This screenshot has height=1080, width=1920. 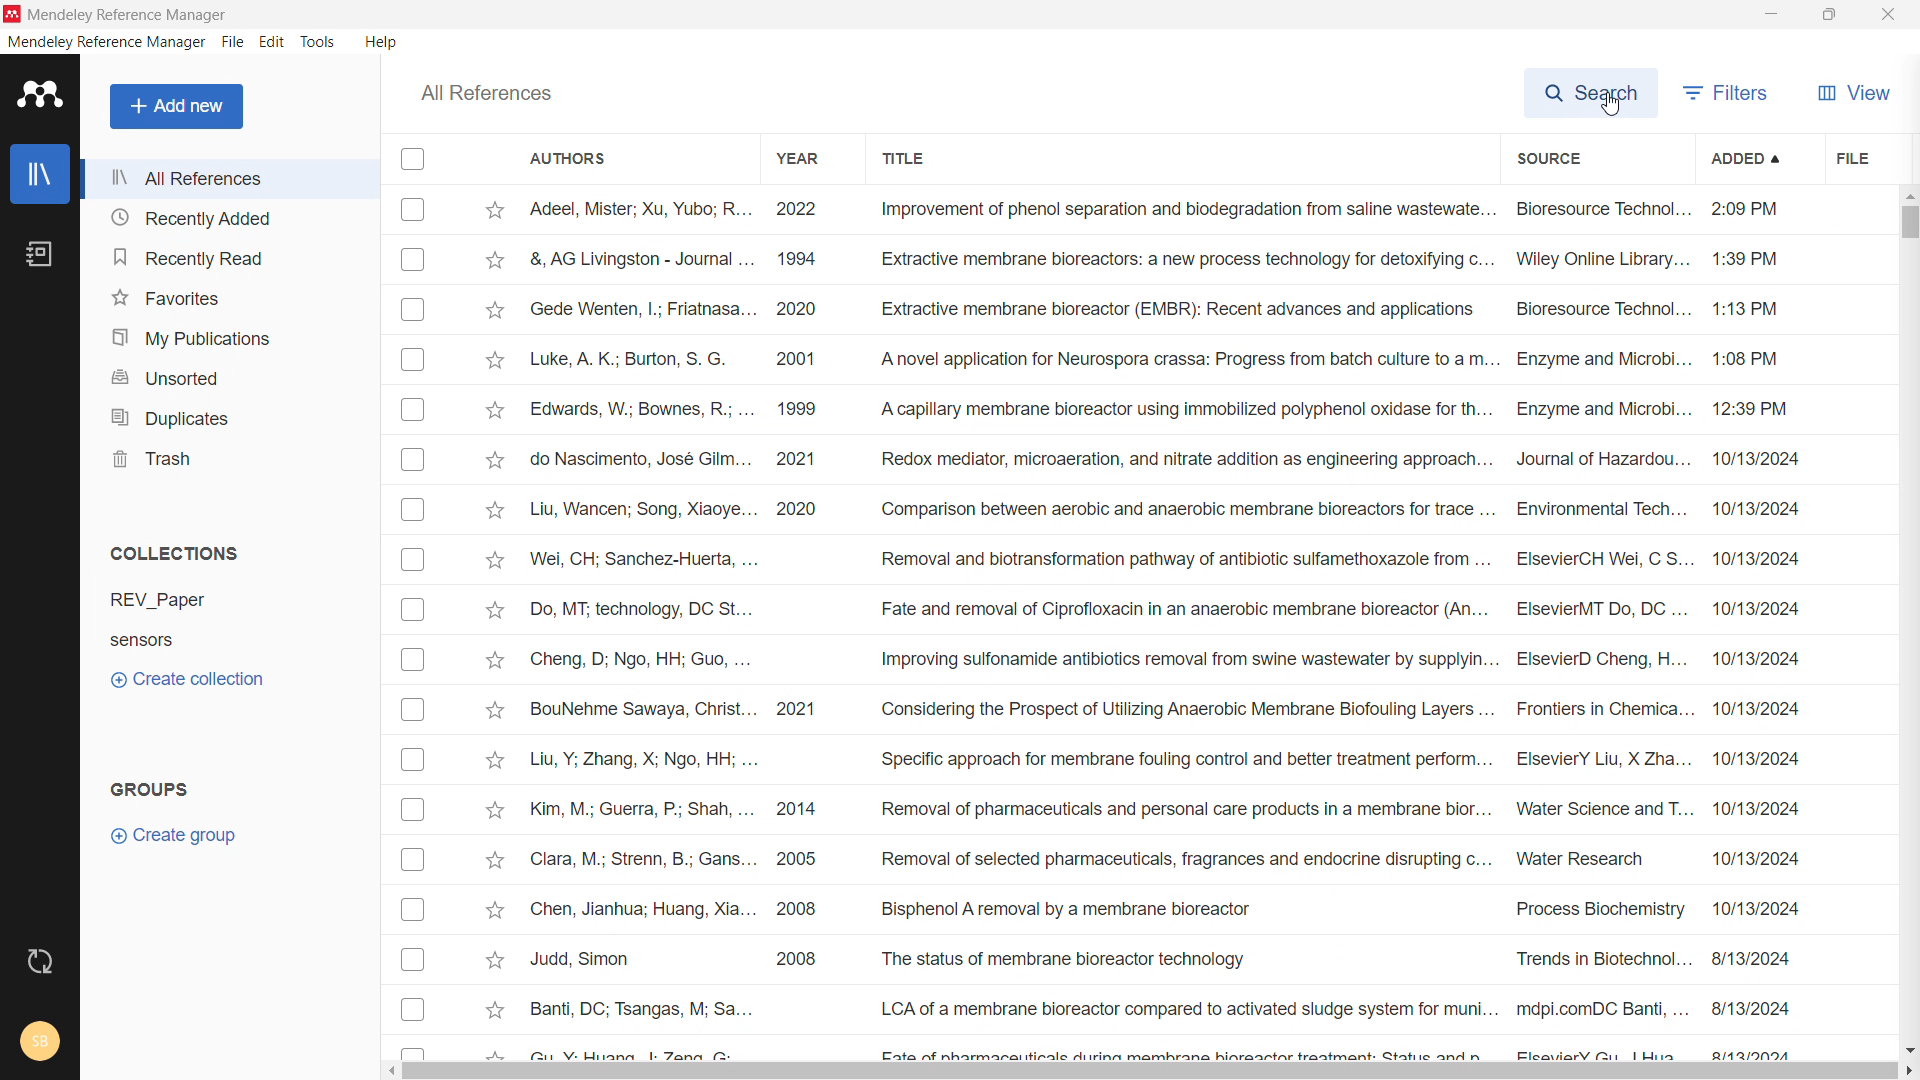 I want to click on Add to favorites, so click(x=494, y=657).